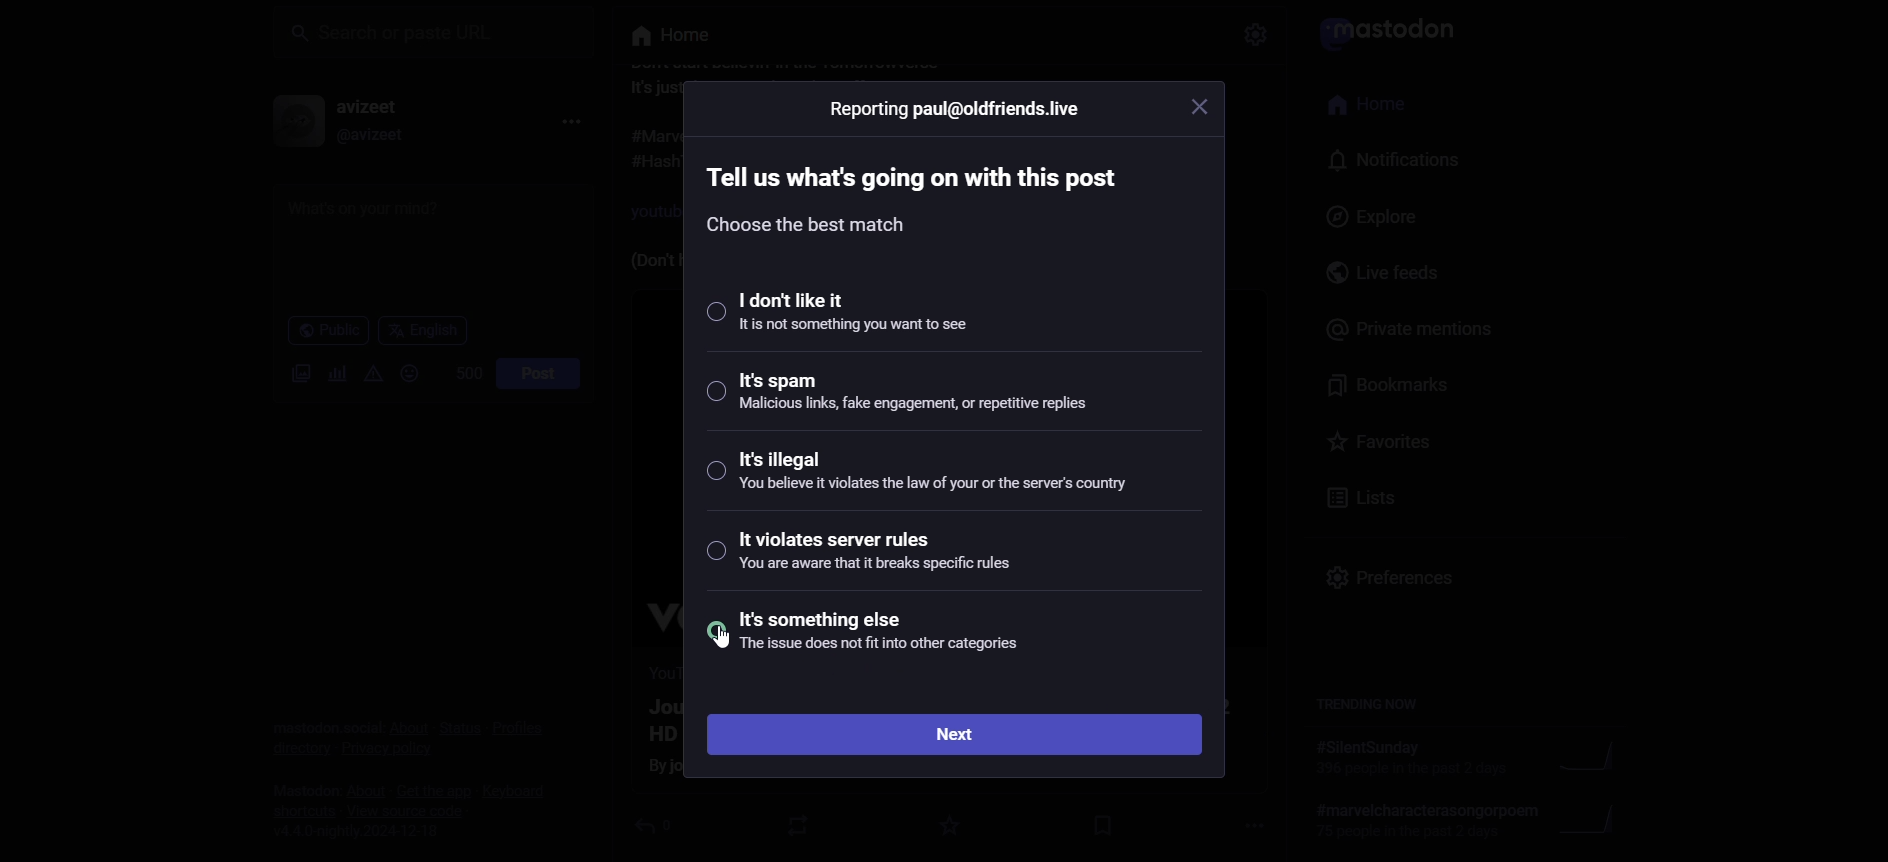  Describe the element at coordinates (1389, 275) in the screenshot. I see `live feeds` at that location.